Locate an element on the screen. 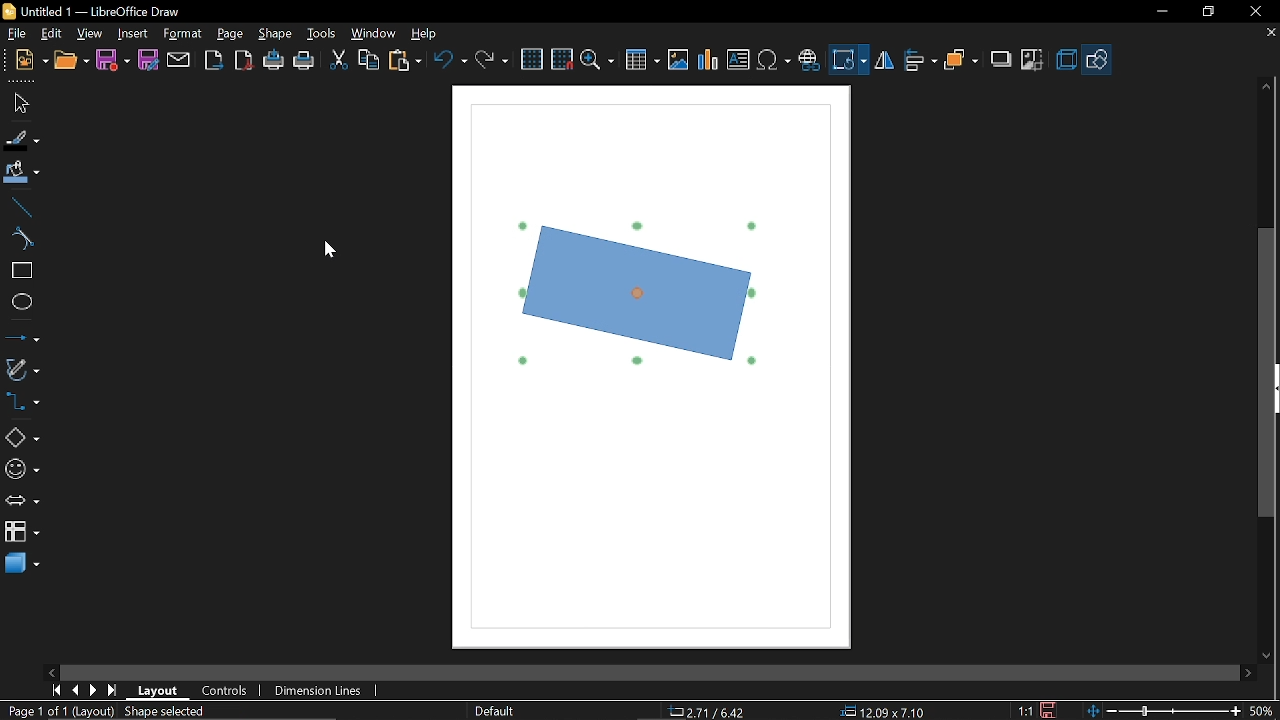  close tab is located at coordinates (1270, 34).